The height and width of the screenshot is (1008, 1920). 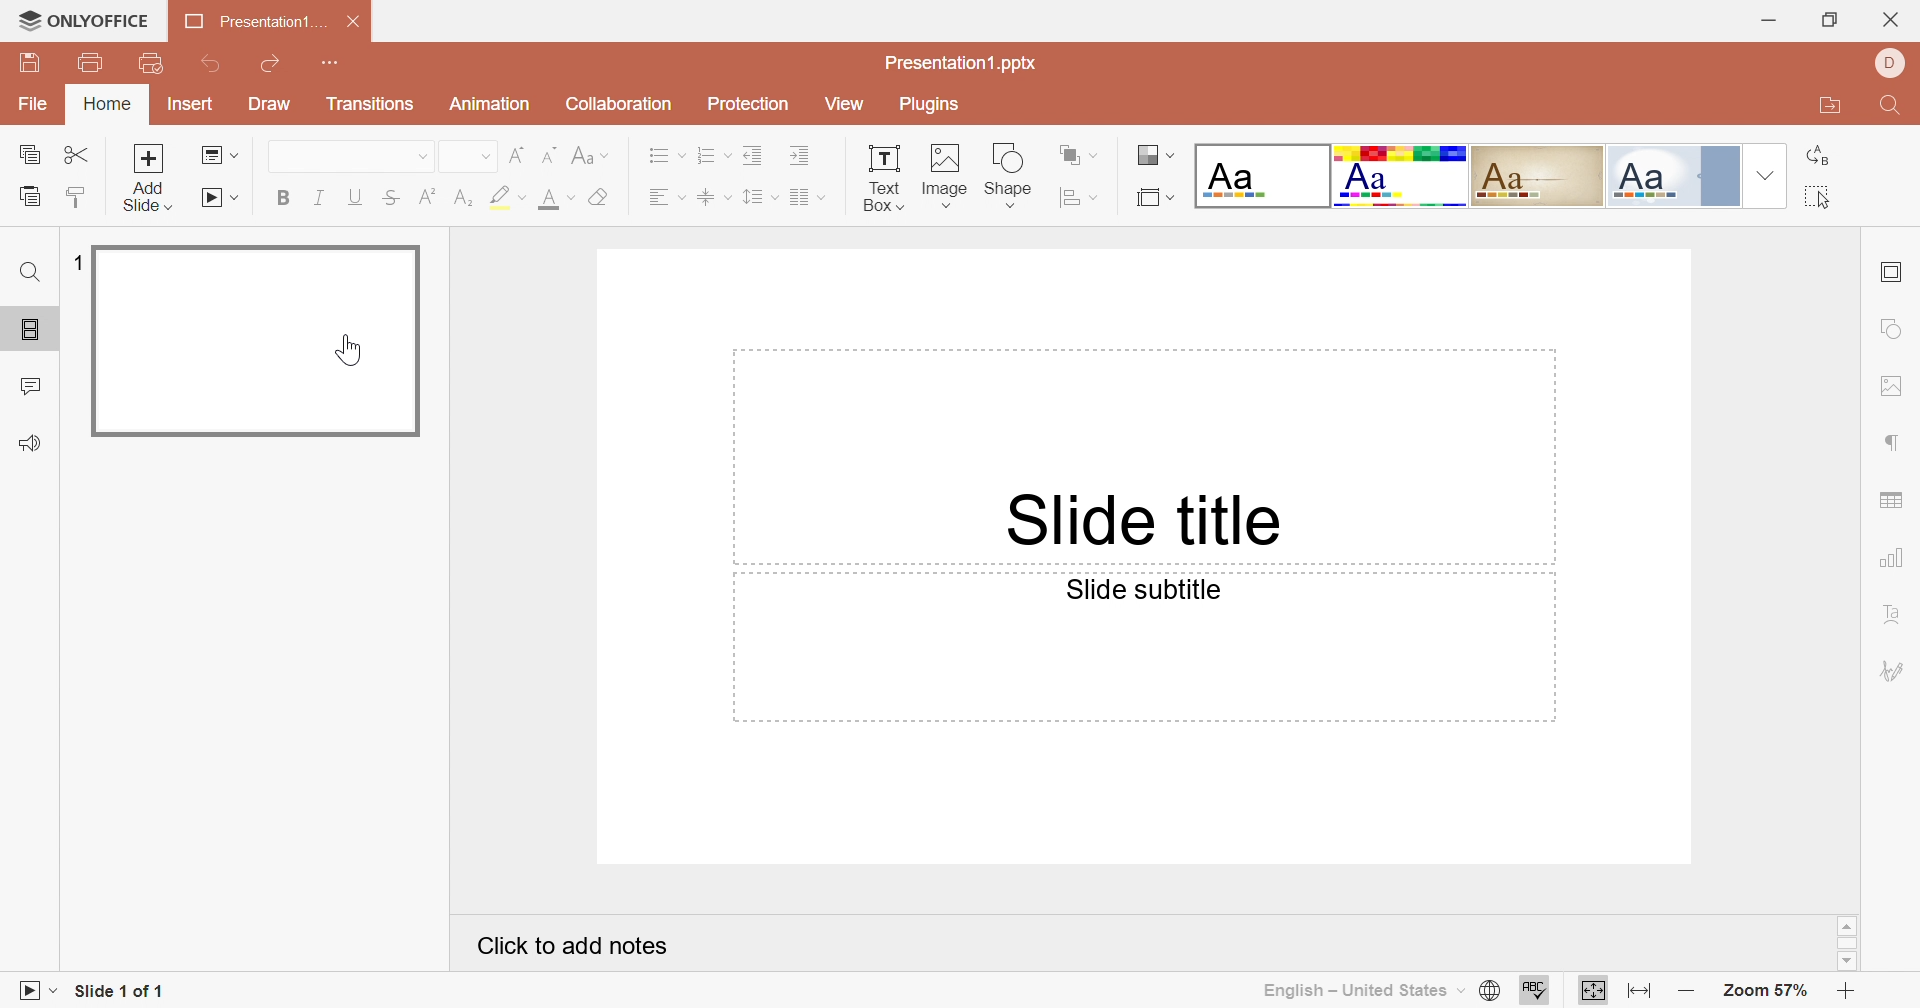 I want to click on Align Text to Middle, so click(x=707, y=199).